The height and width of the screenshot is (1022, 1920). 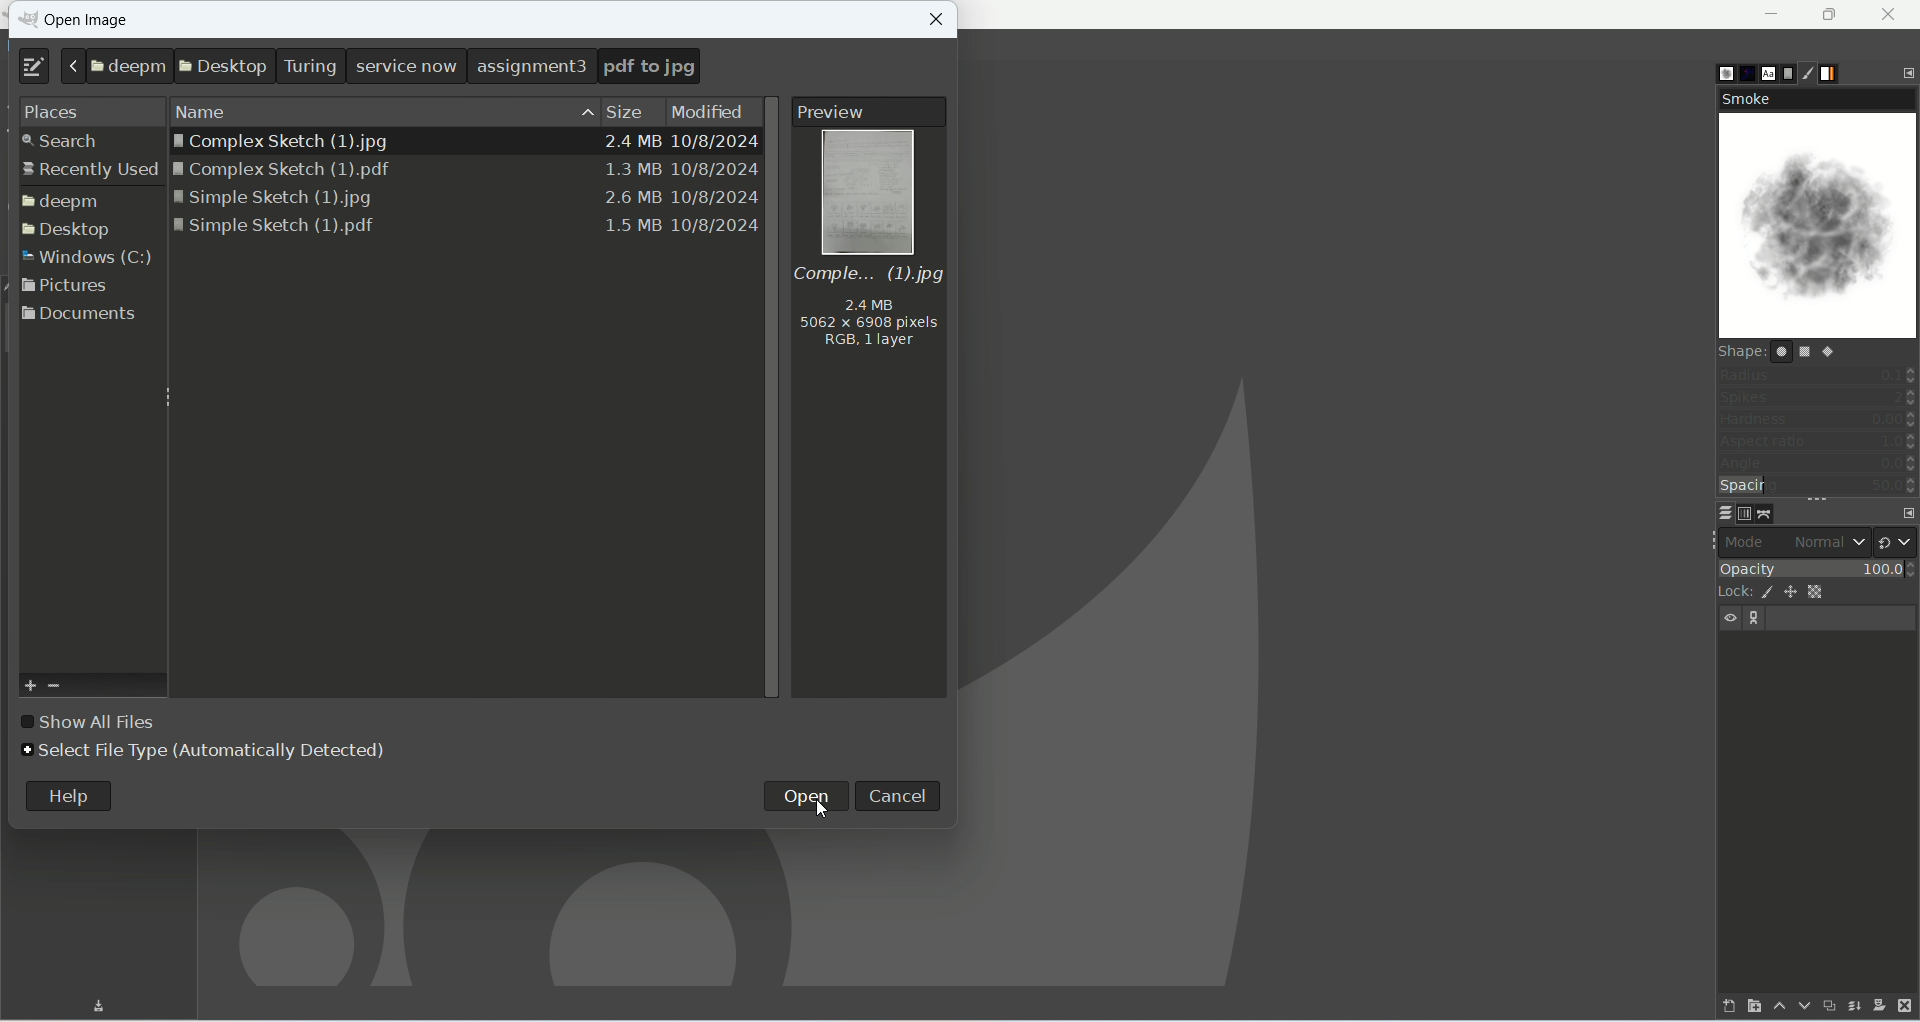 I want to click on opacity, so click(x=1774, y=571).